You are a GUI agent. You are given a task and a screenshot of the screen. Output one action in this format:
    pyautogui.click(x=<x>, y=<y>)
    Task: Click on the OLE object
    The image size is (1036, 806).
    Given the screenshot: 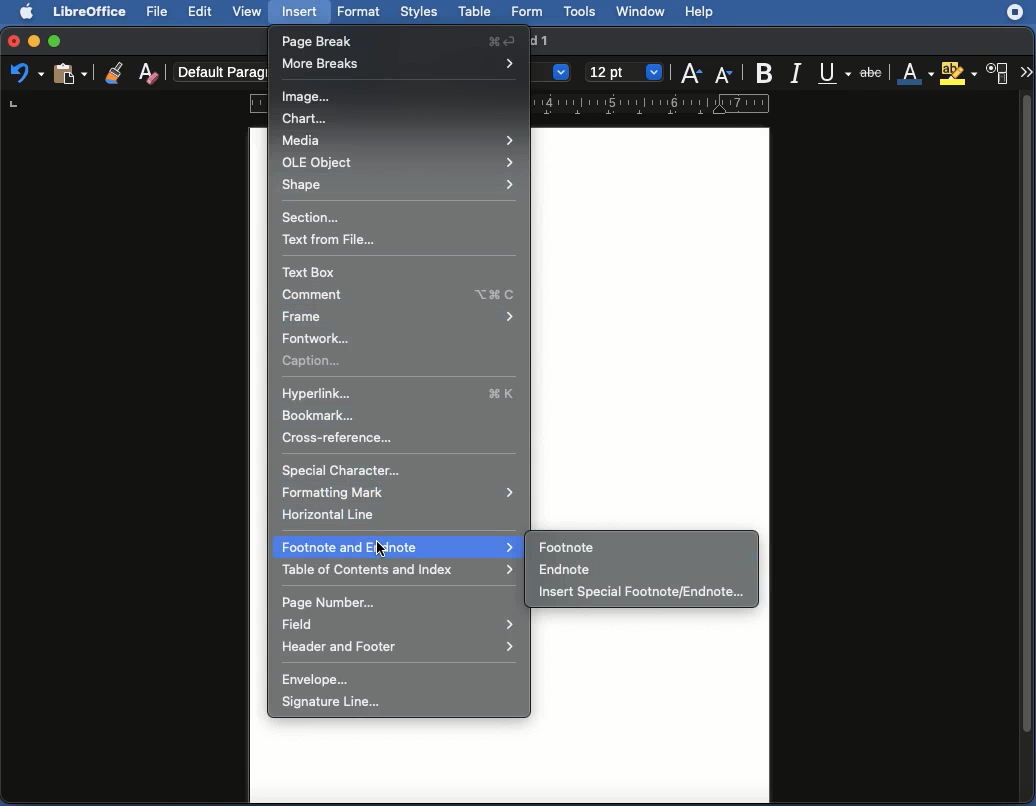 What is the action you would take?
    pyautogui.click(x=398, y=161)
    